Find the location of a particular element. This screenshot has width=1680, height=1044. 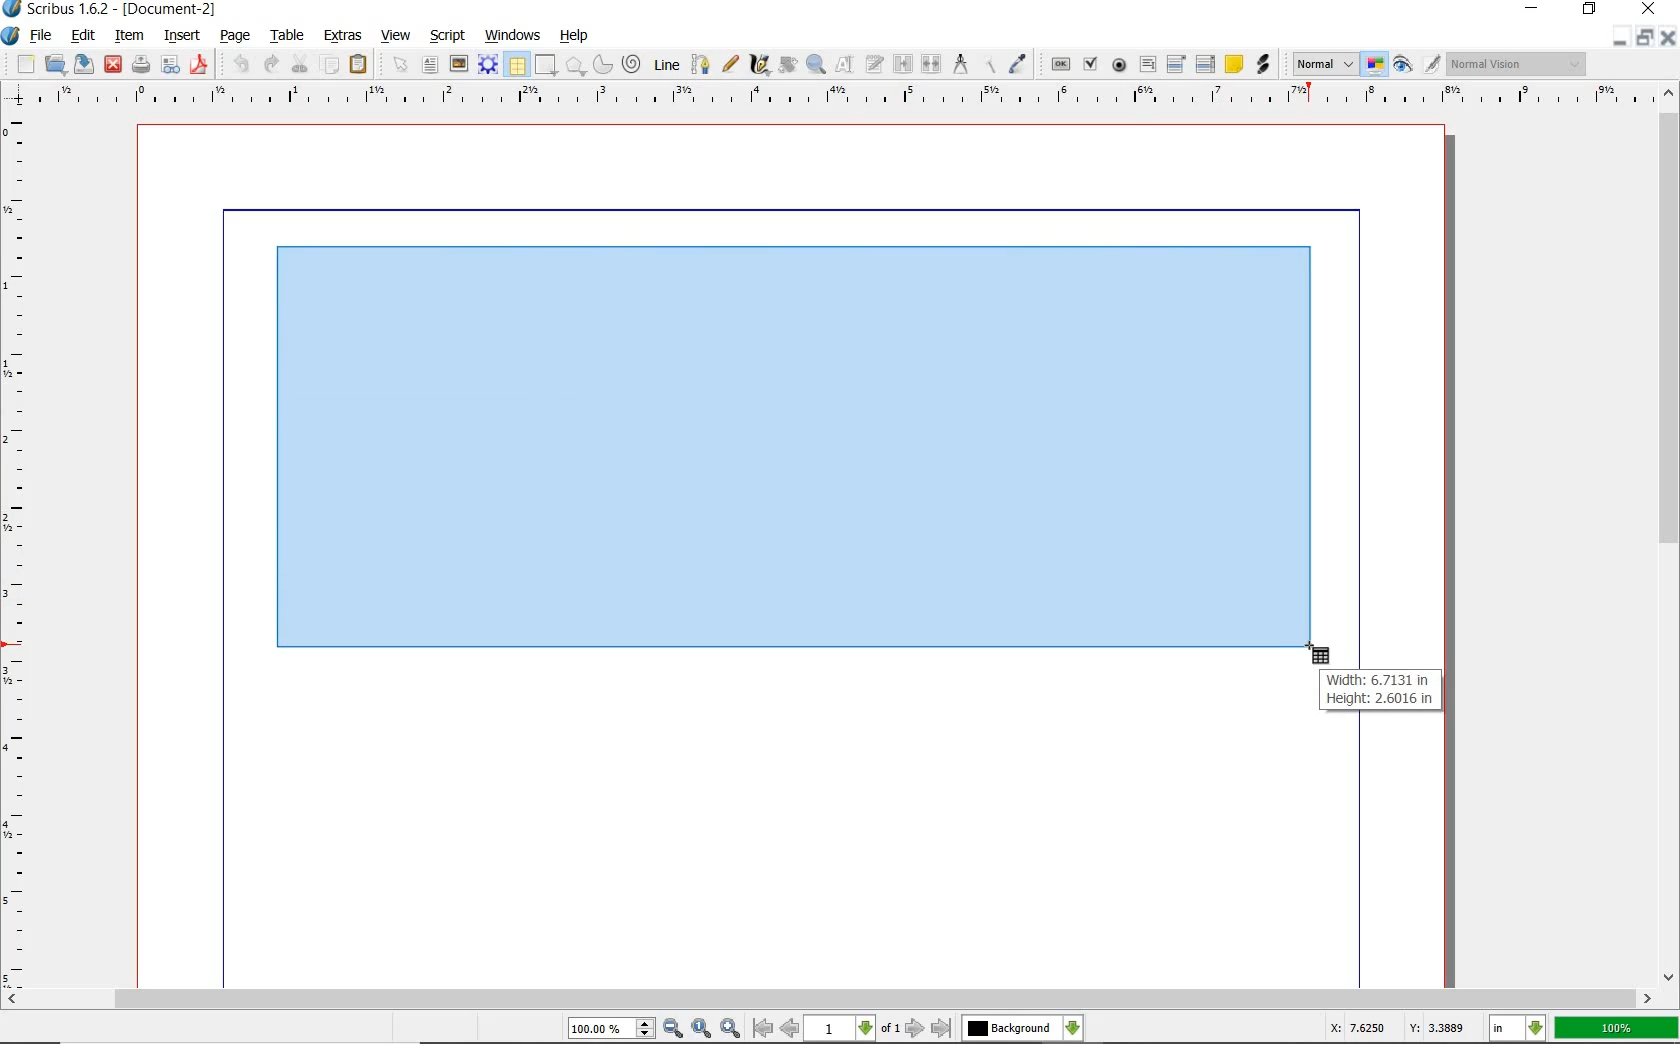

preview mode is located at coordinates (1400, 66).